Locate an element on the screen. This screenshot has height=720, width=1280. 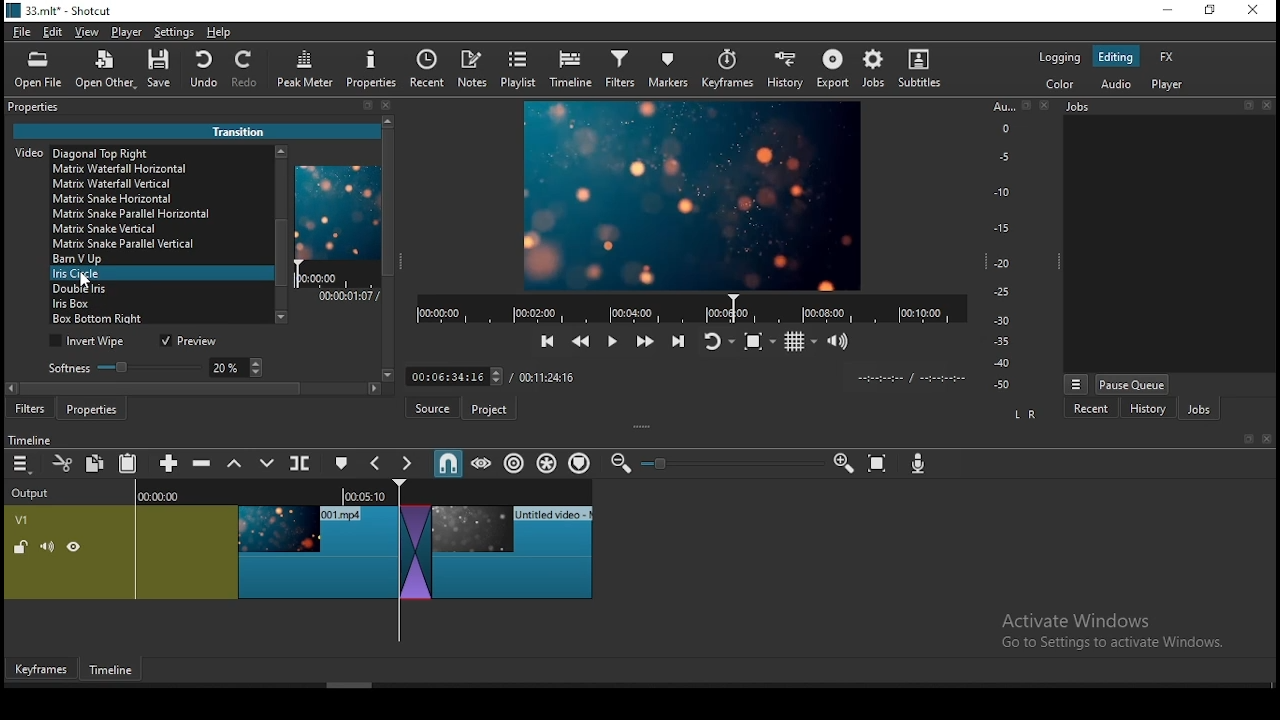
ripple delete is located at coordinates (204, 463).